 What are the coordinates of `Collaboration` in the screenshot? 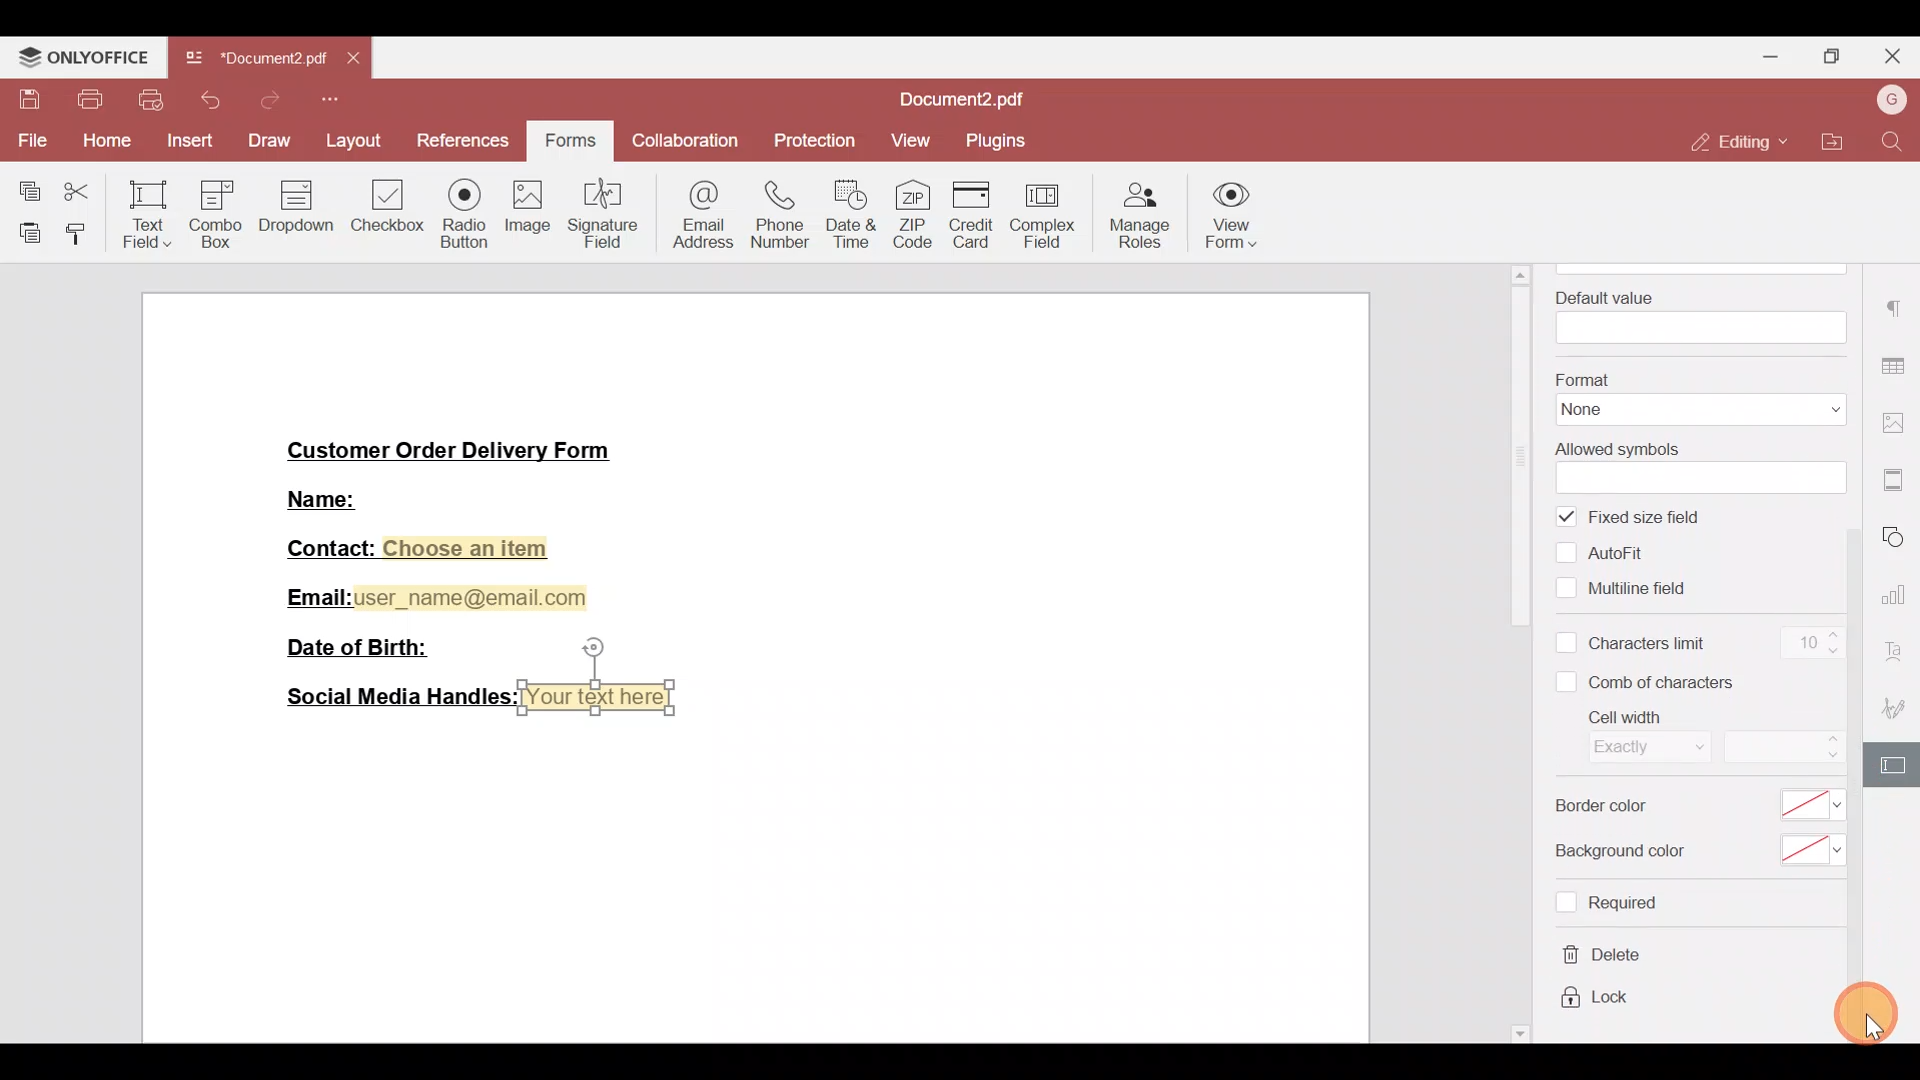 It's located at (687, 143).